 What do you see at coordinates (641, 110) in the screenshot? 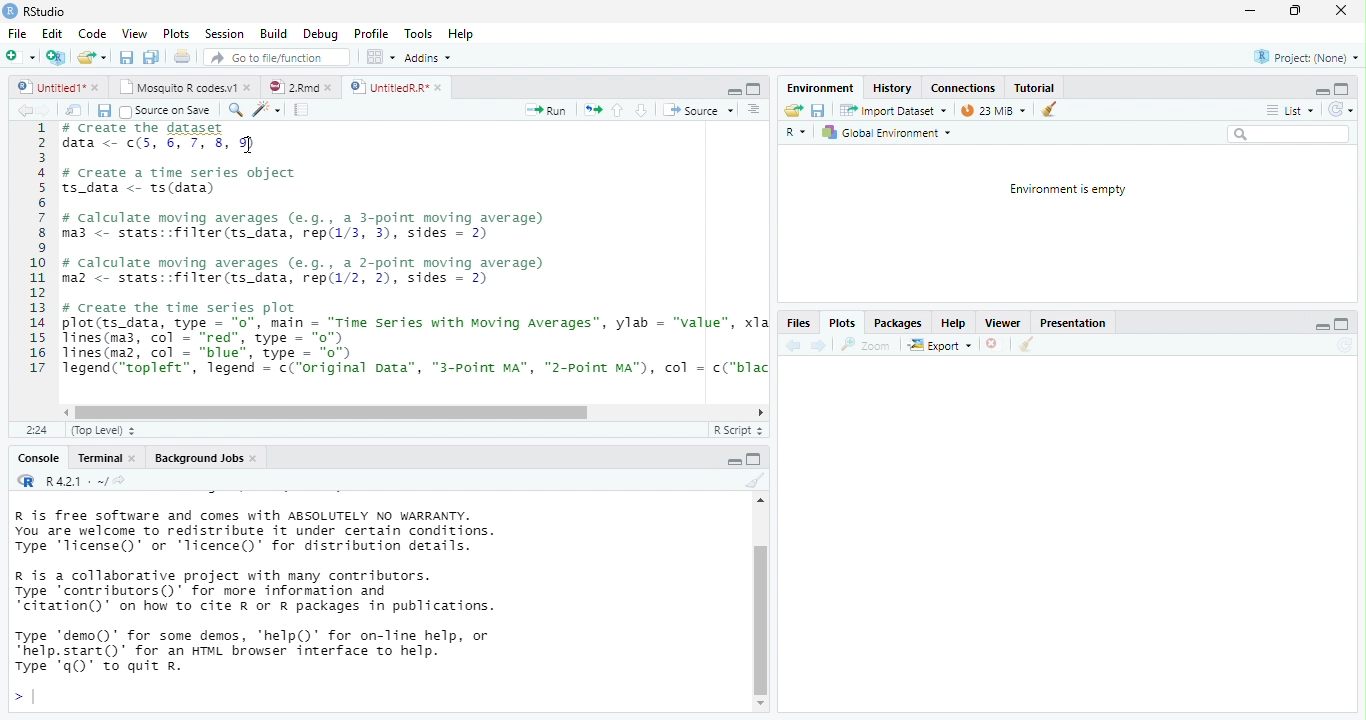
I see `down` at bounding box center [641, 110].